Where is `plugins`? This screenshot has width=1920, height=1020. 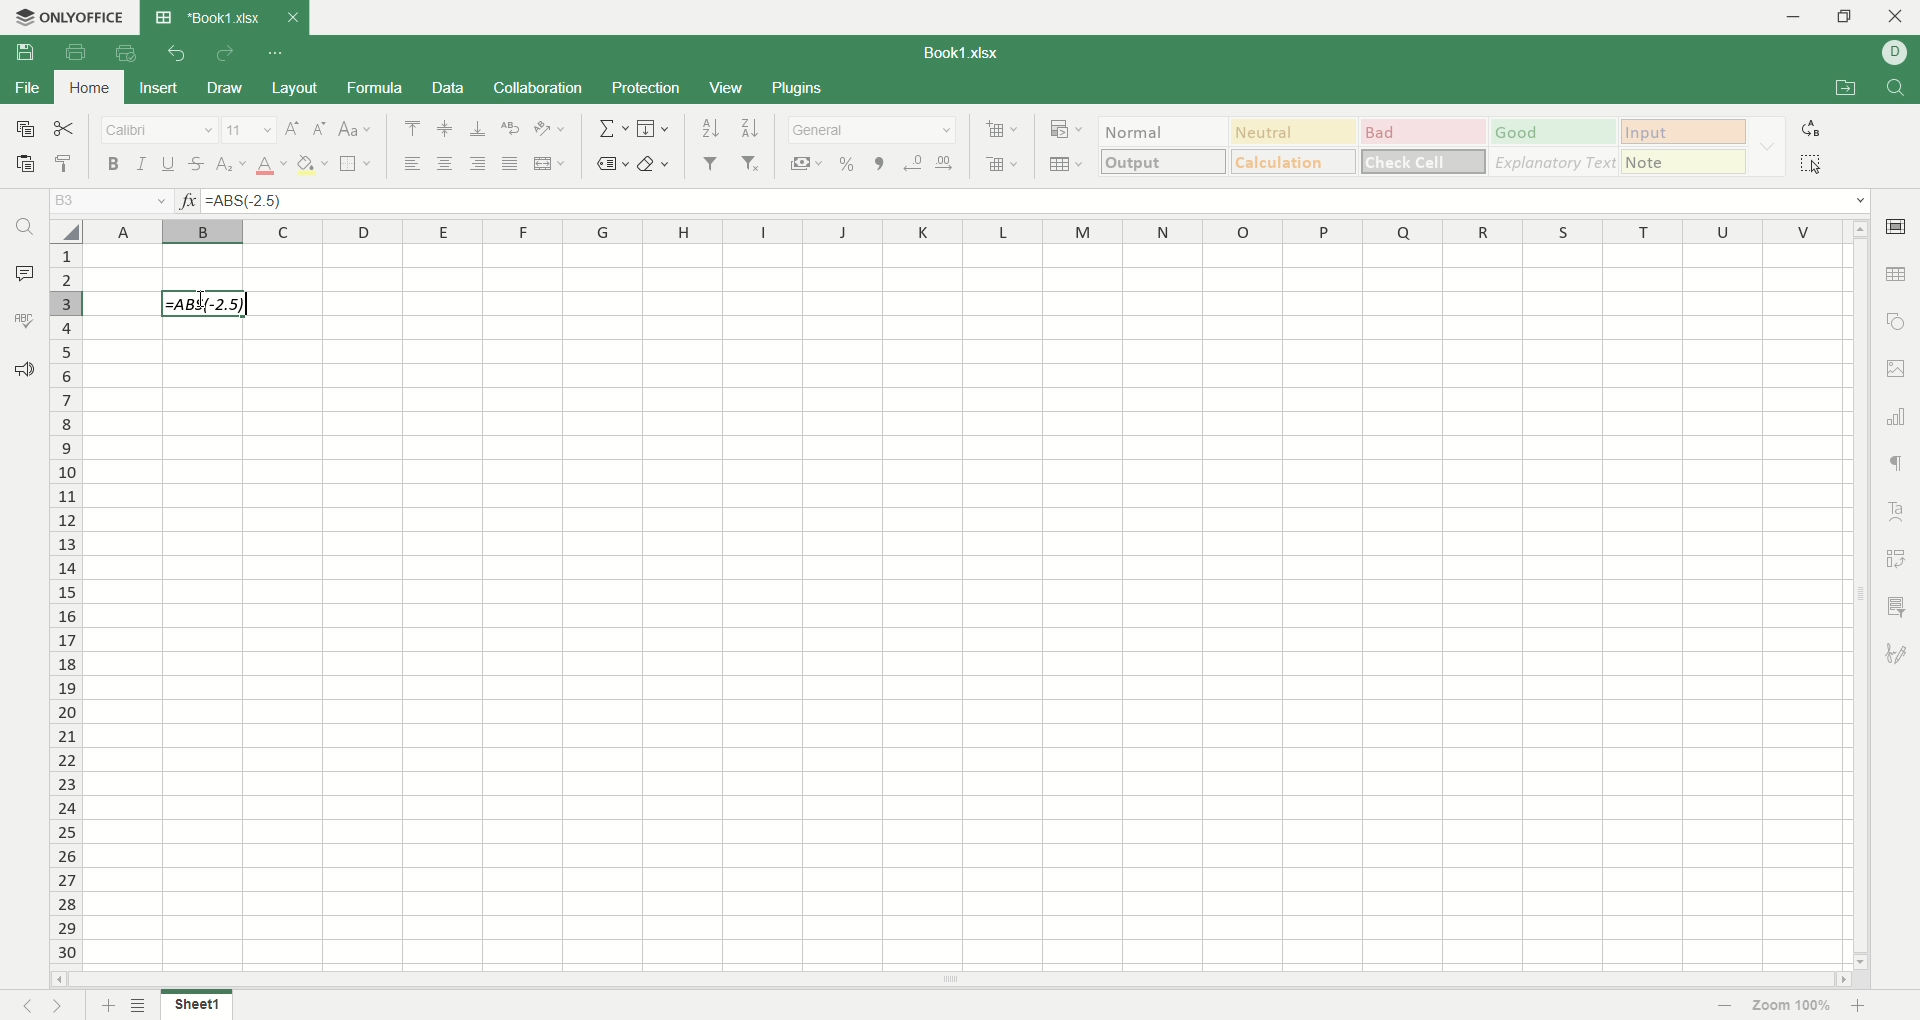 plugins is located at coordinates (798, 89).